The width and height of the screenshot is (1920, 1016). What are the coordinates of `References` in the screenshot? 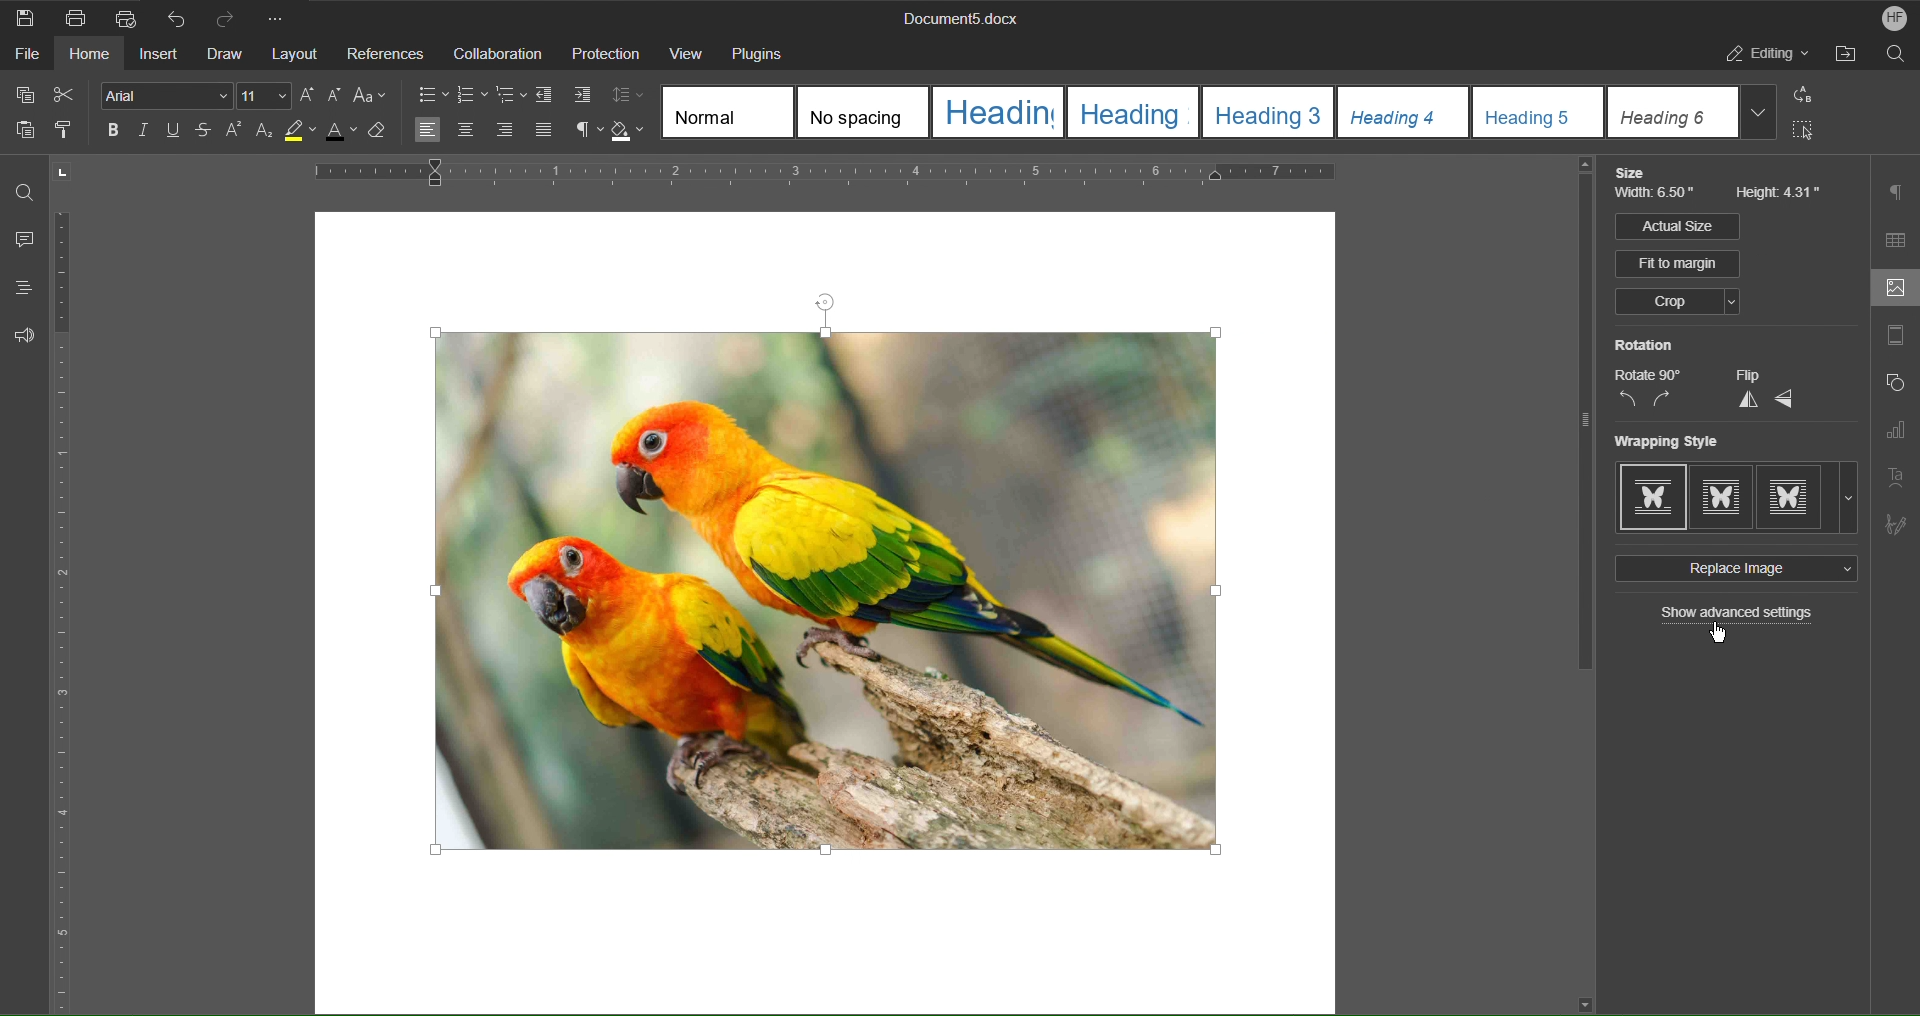 It's located at (385, 54).